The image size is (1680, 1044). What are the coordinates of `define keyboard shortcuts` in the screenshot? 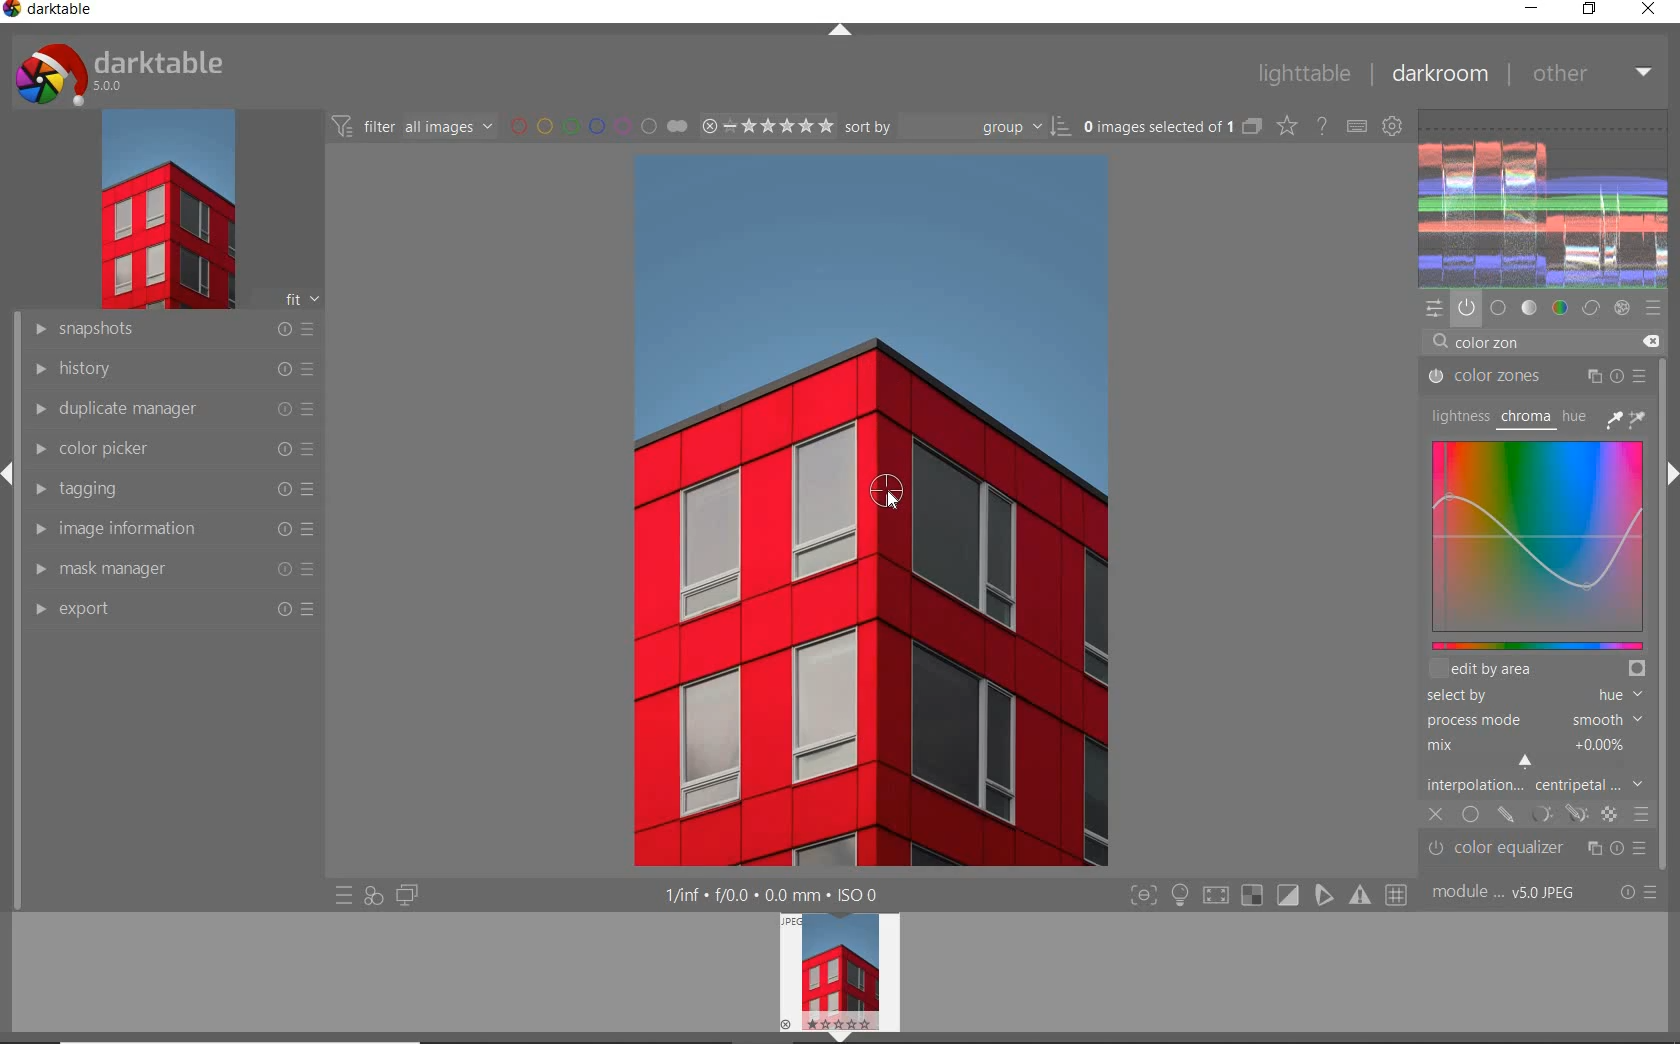 It's located at (1358, 126).